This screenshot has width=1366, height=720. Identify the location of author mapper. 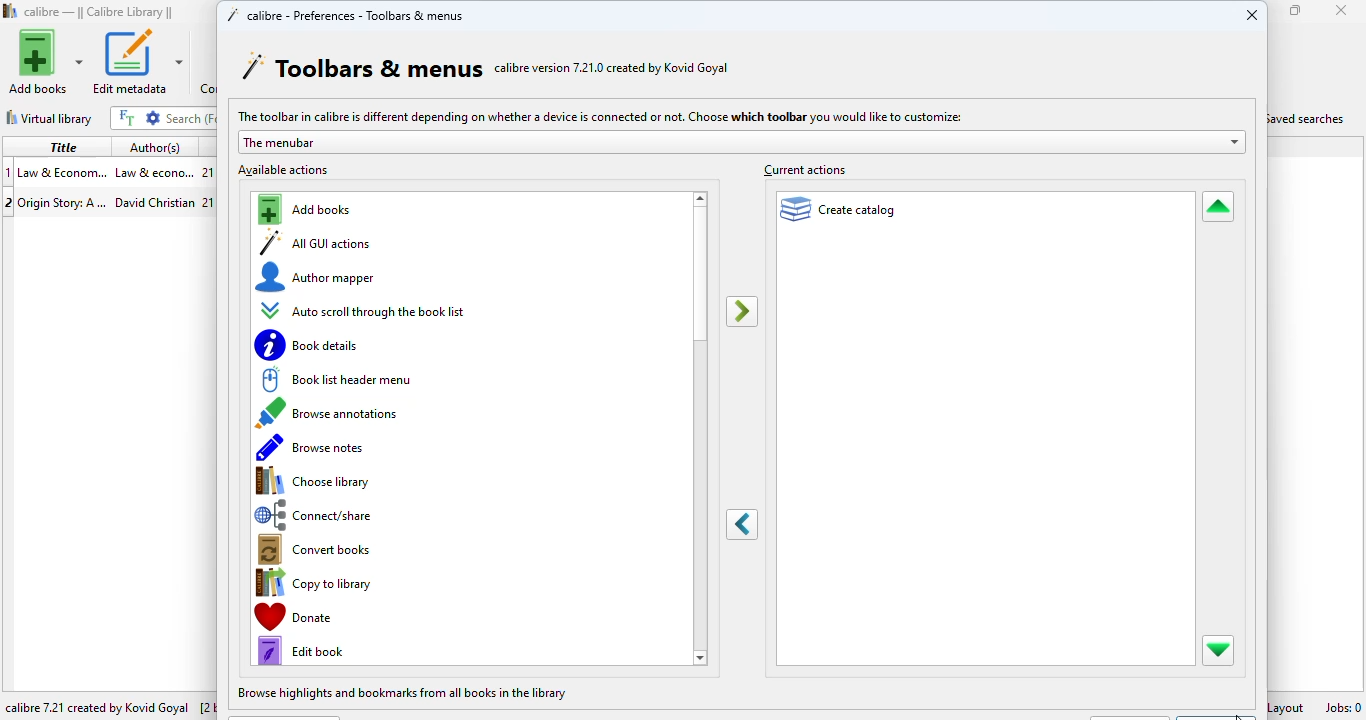
(318, 276).